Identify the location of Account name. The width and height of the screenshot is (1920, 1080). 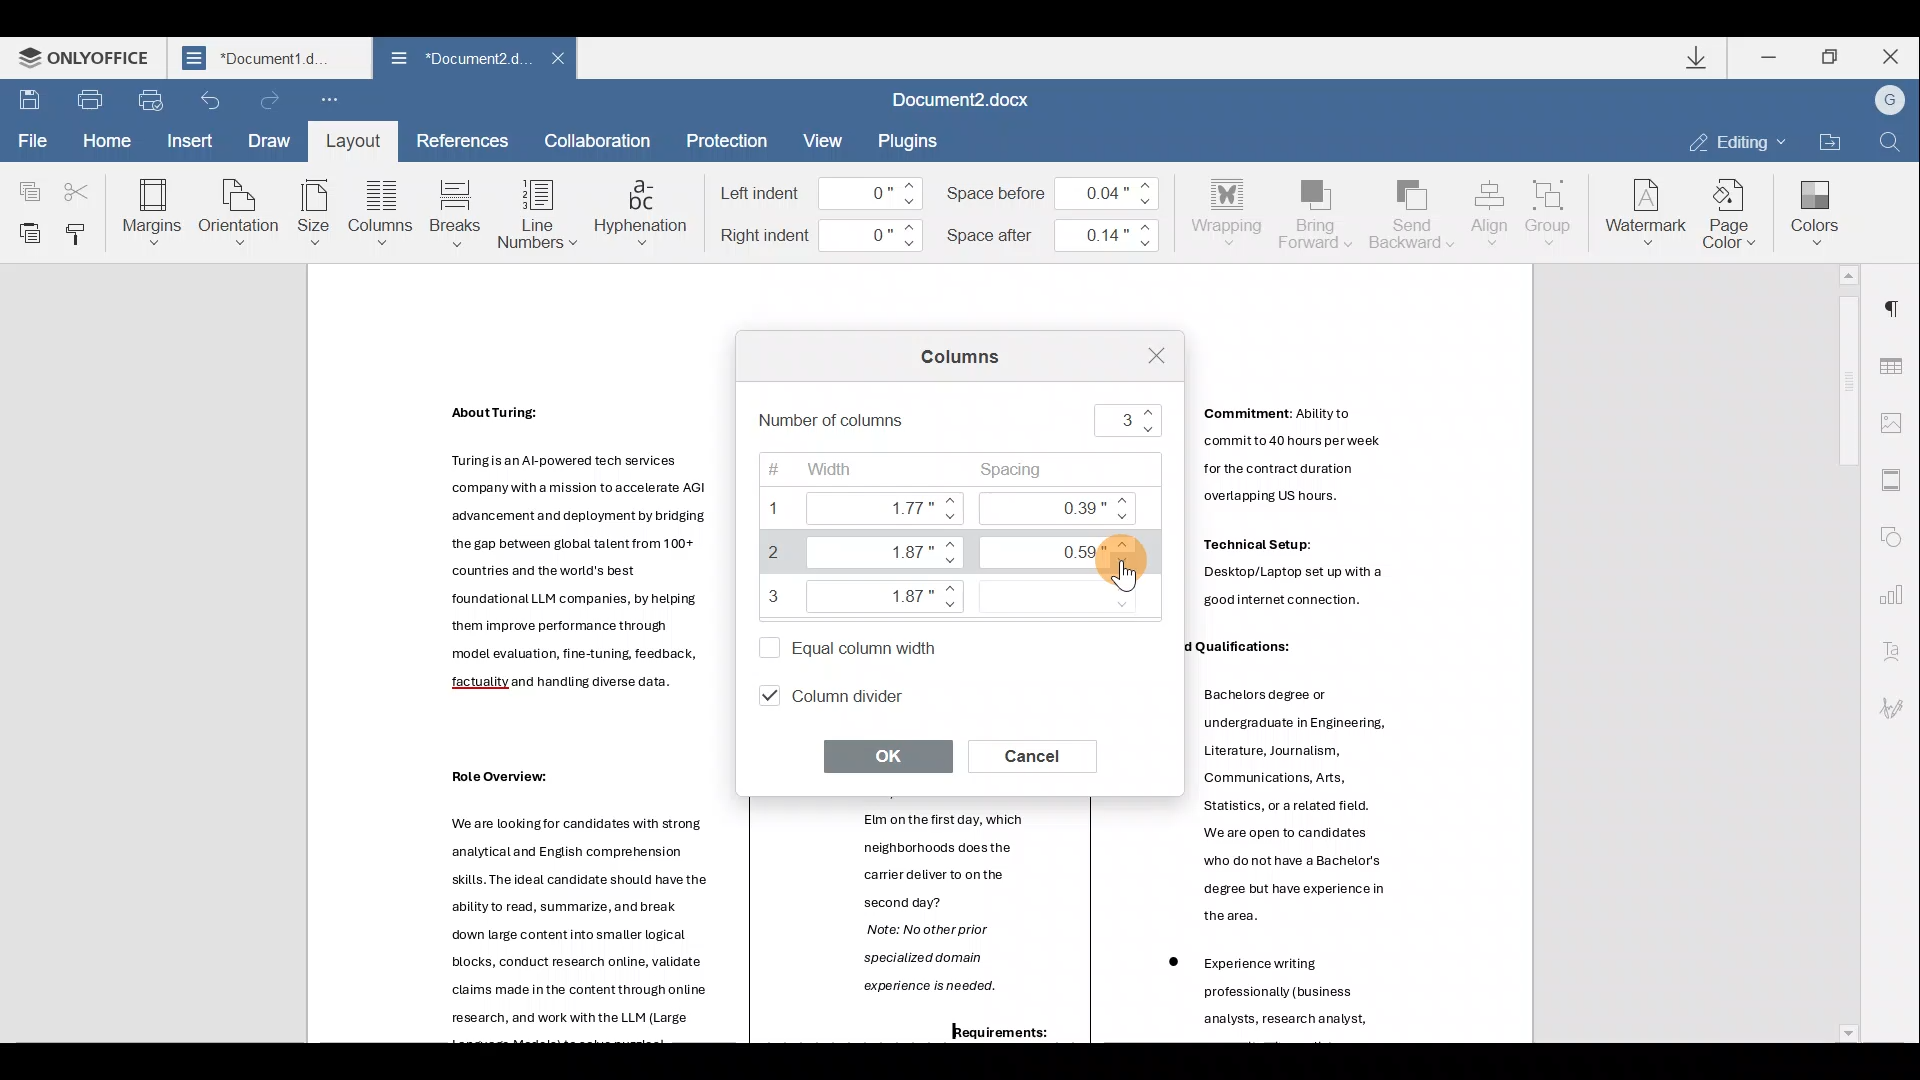
(1889, 102).